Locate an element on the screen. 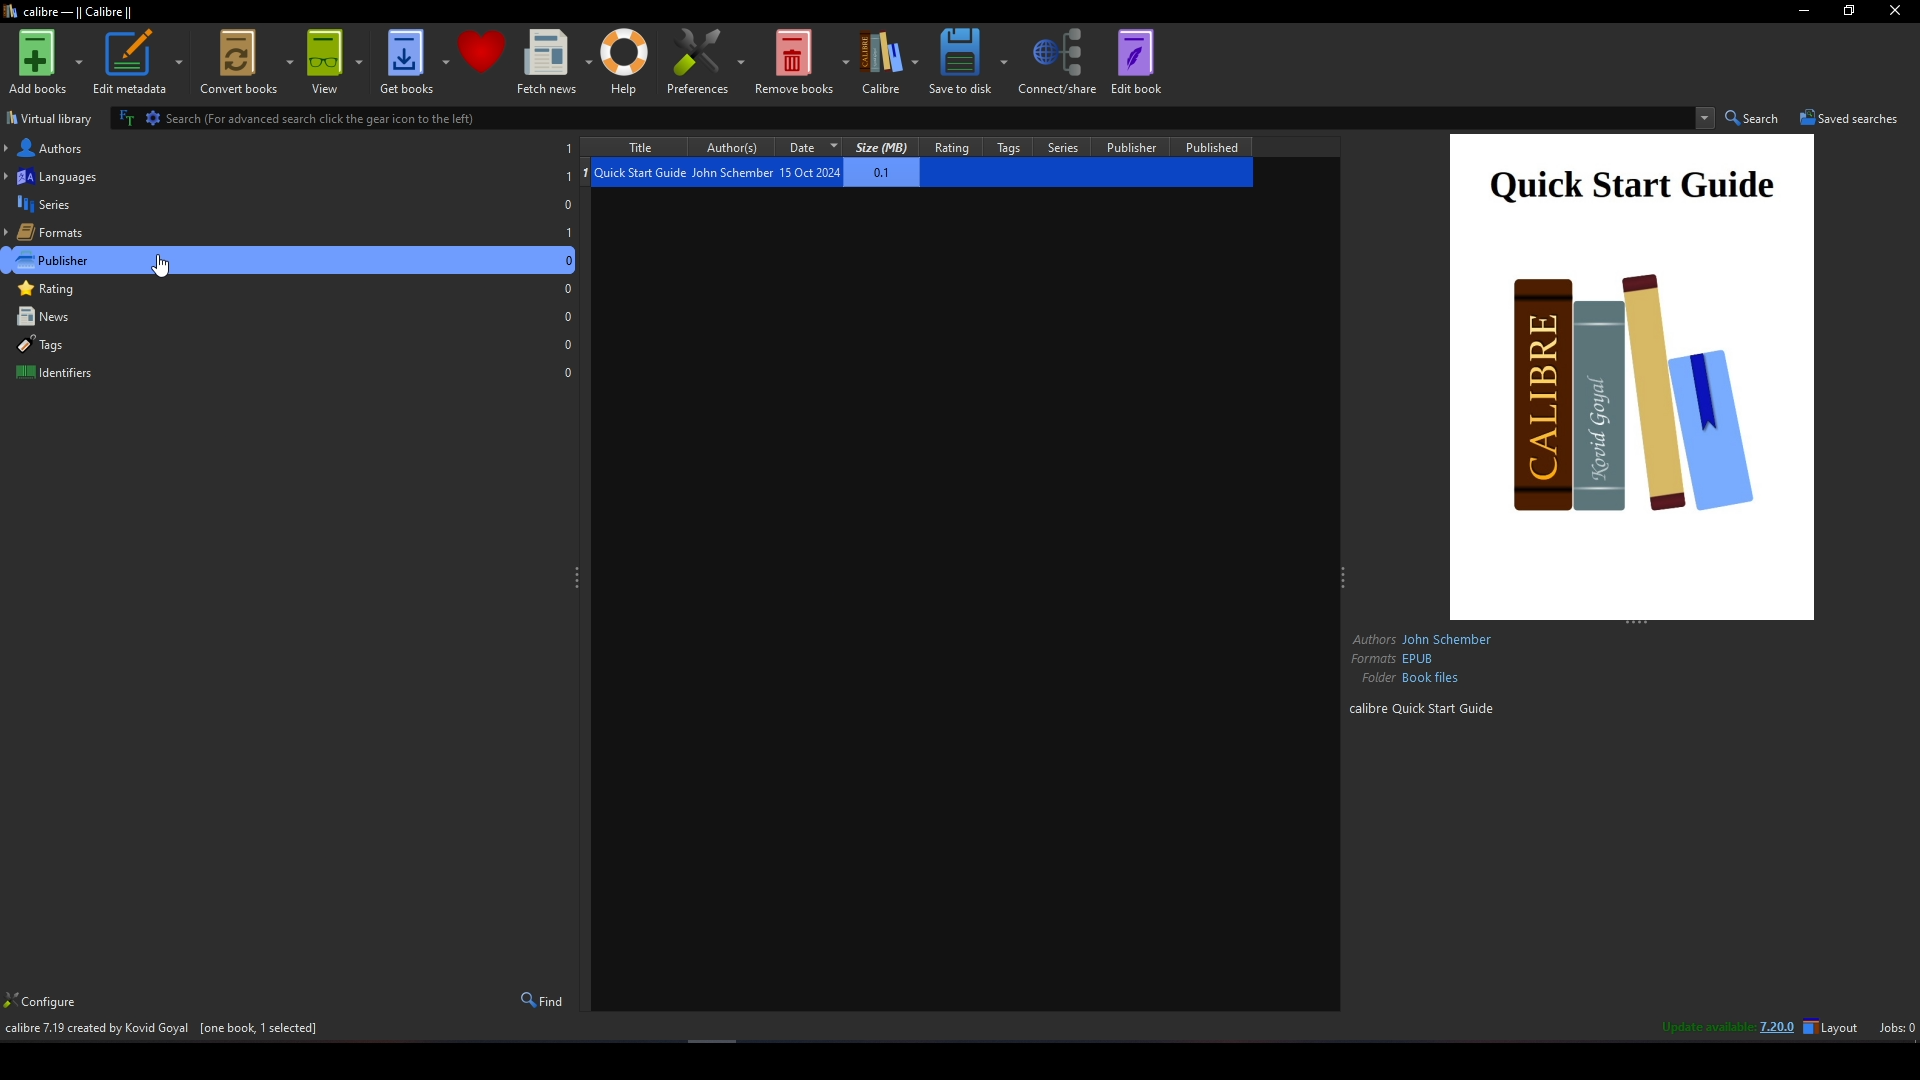 The height and width of the screenshot is (1080, 1920). Book id is located at coordinates (1424, 709).